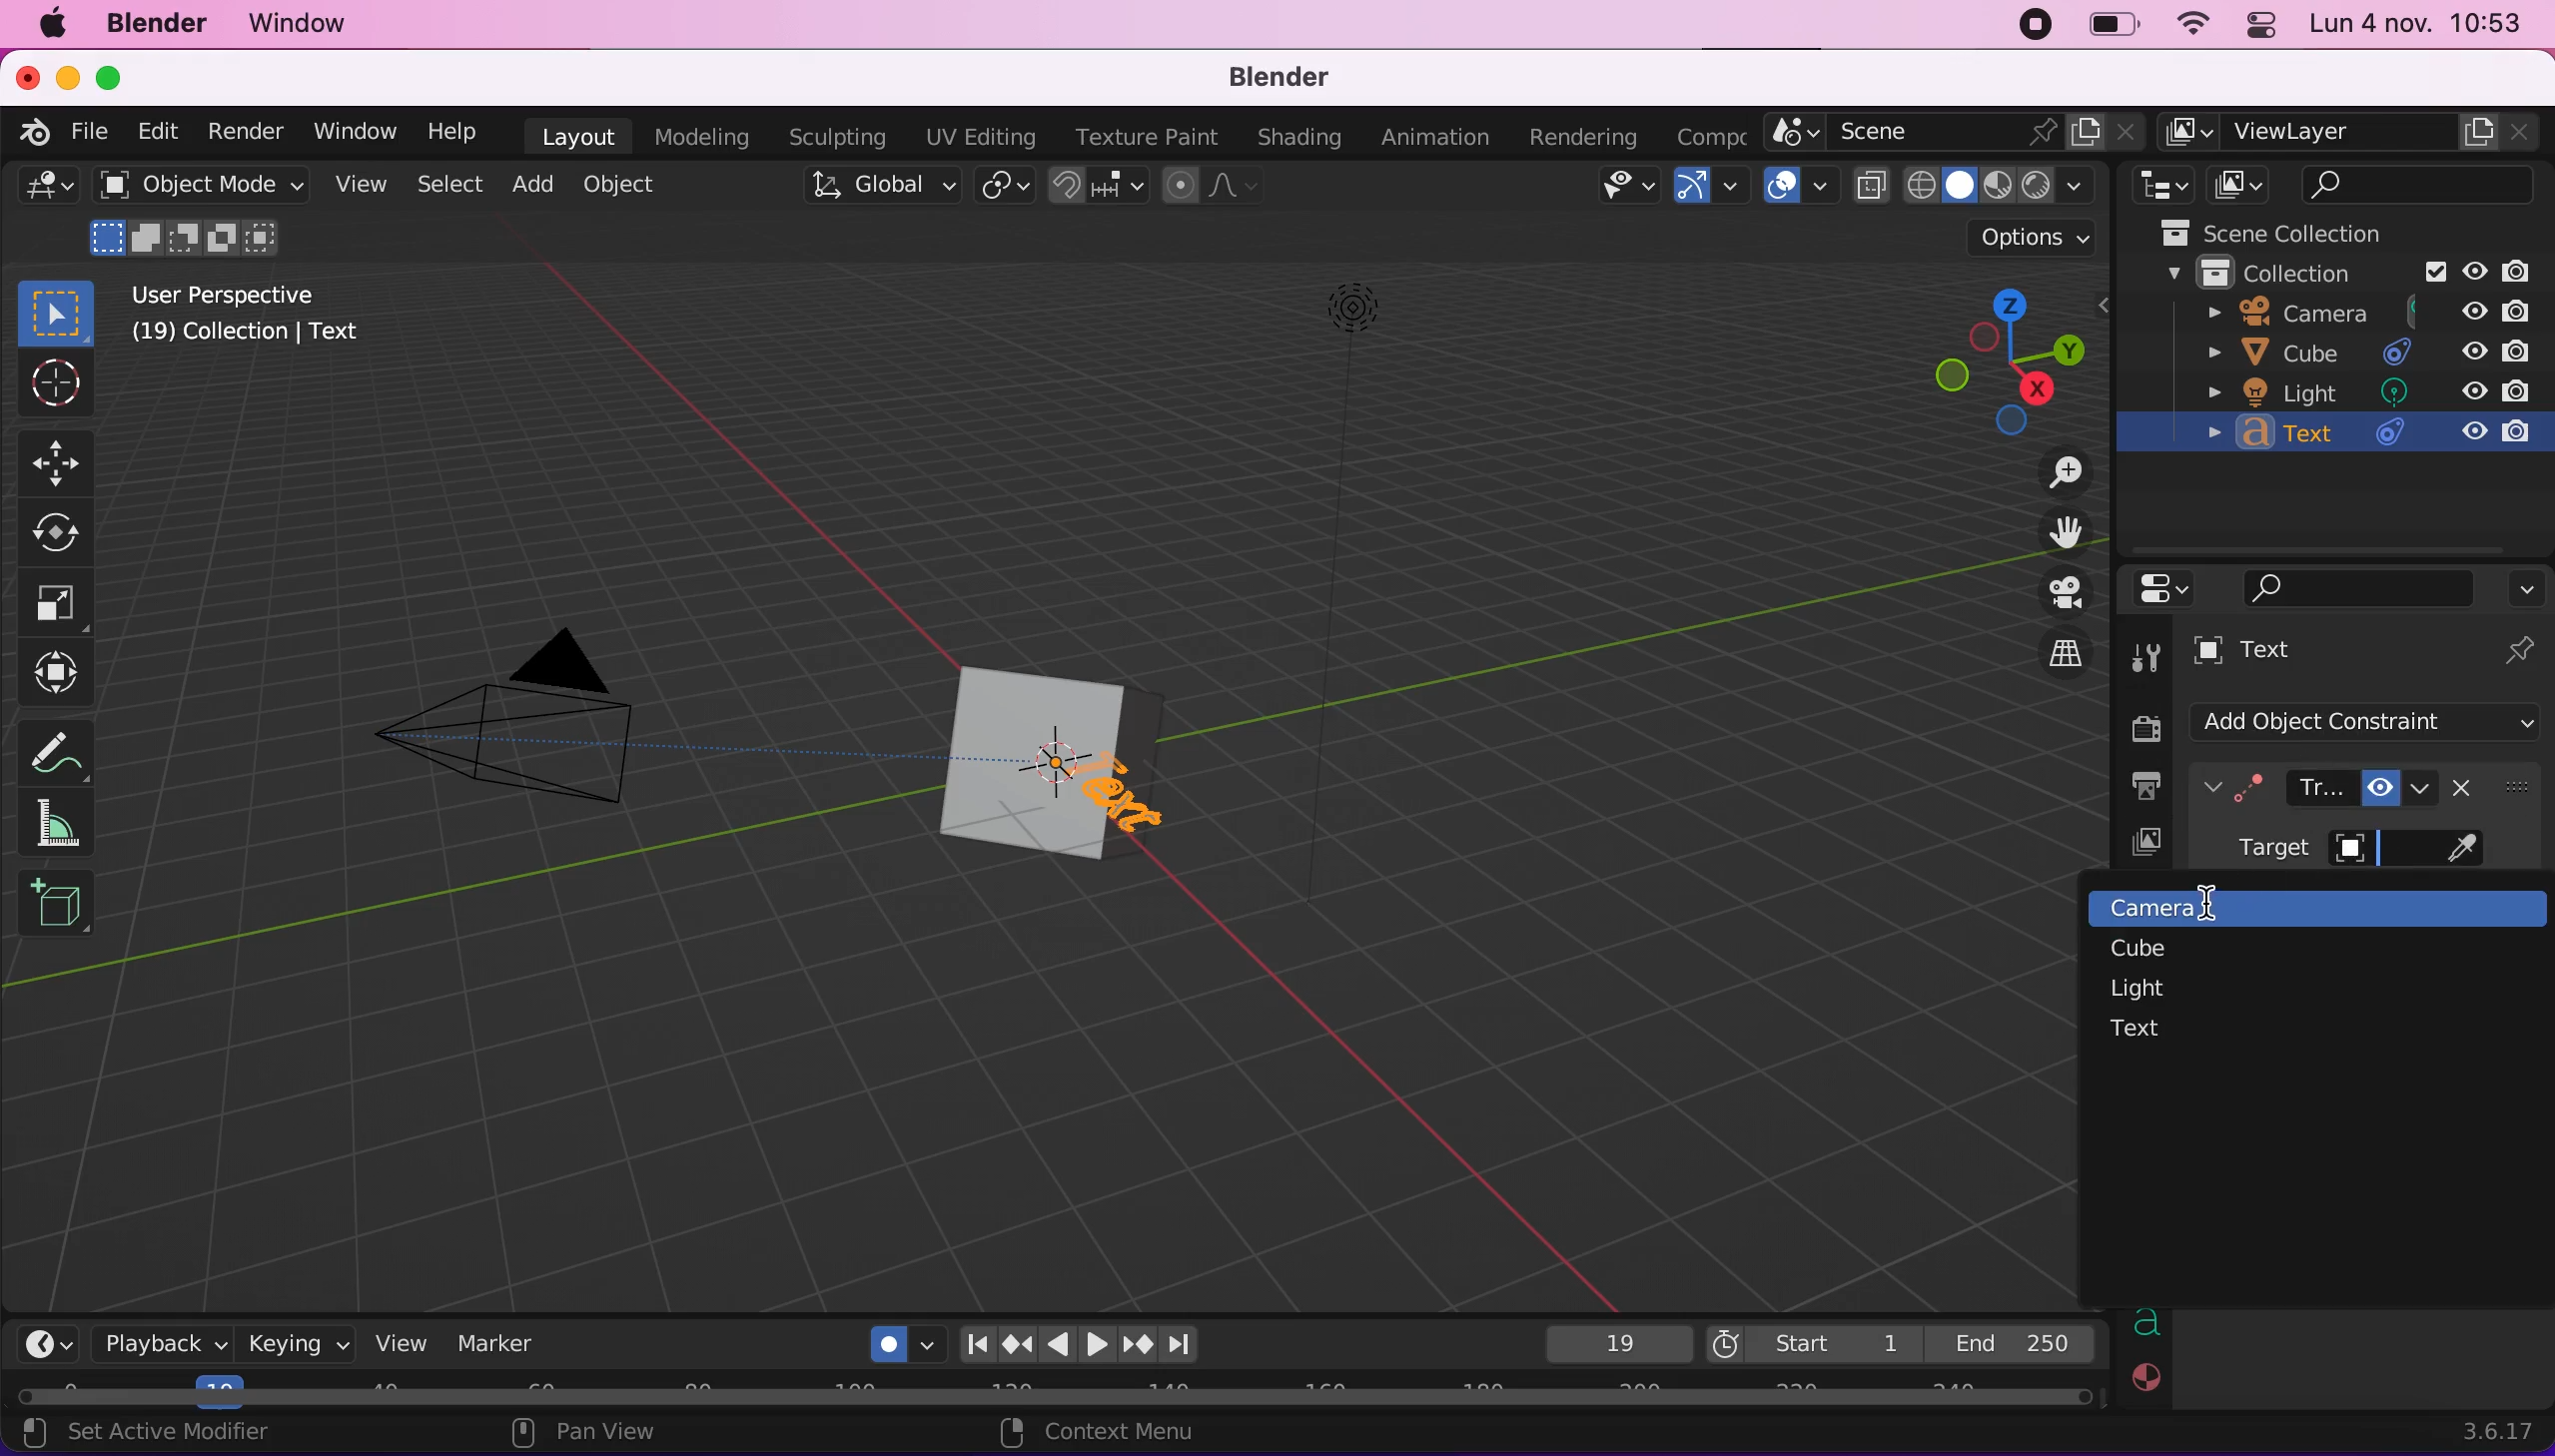 The width and height of the screenshot is (2555, 1456). I want to click on annotate, so click(61, 751).